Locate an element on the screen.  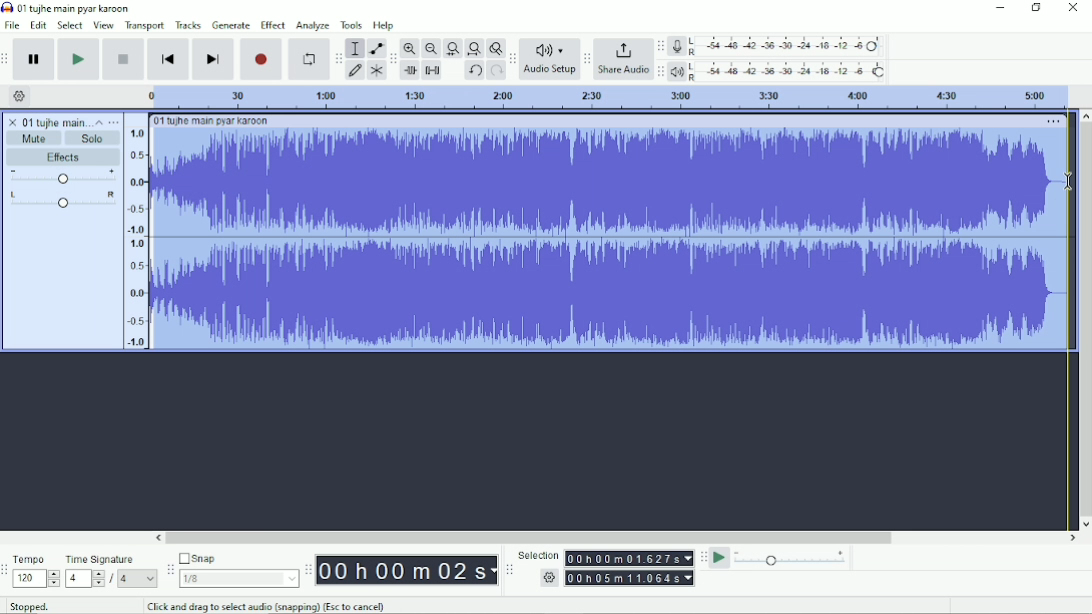
Tools is located at coordinates (351, 25).